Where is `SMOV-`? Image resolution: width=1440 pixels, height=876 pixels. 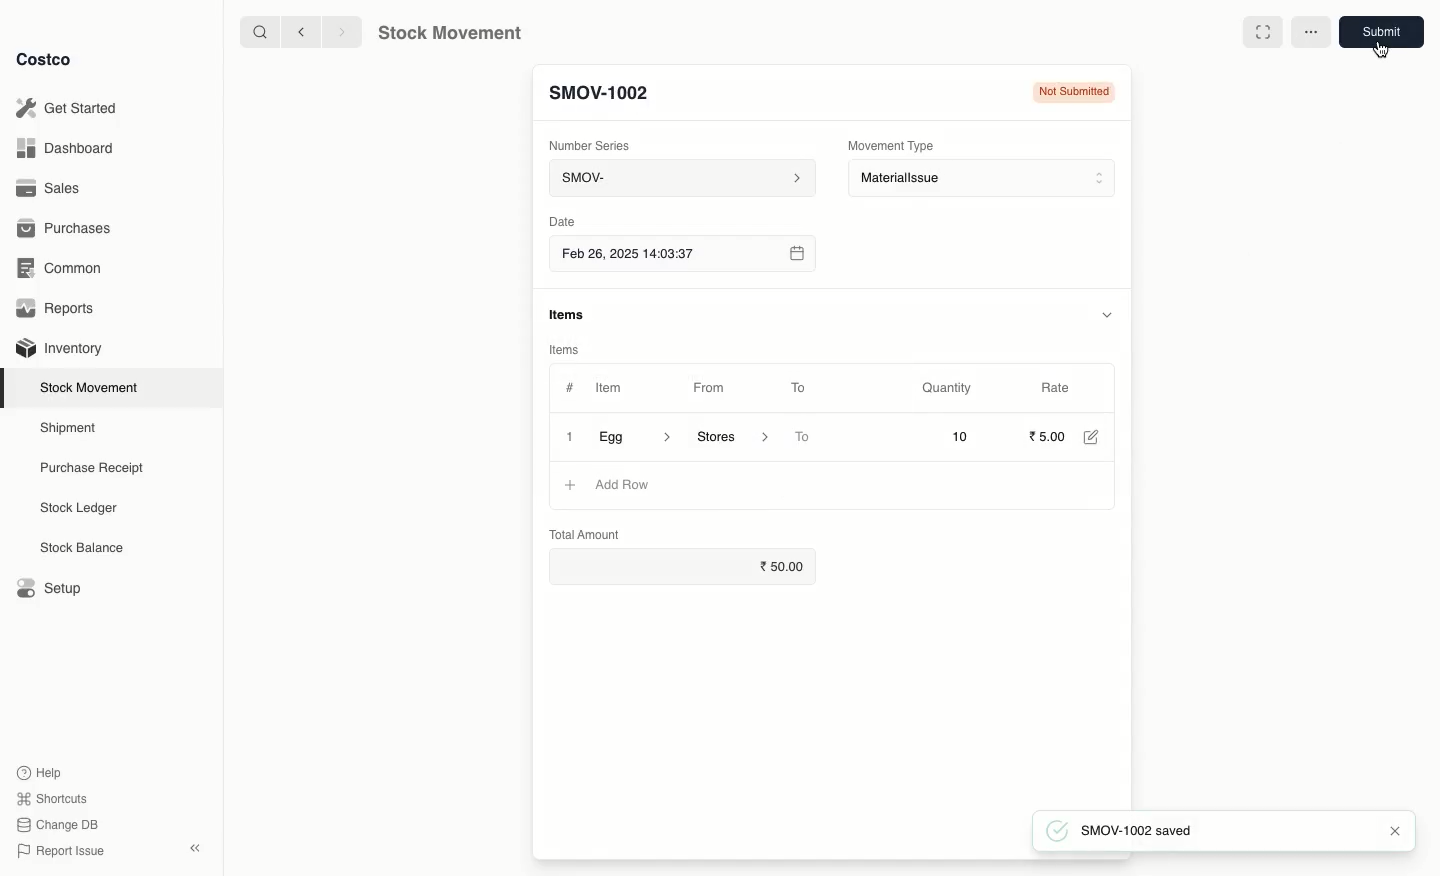
SMOV- is located at coordinates (682, 177).